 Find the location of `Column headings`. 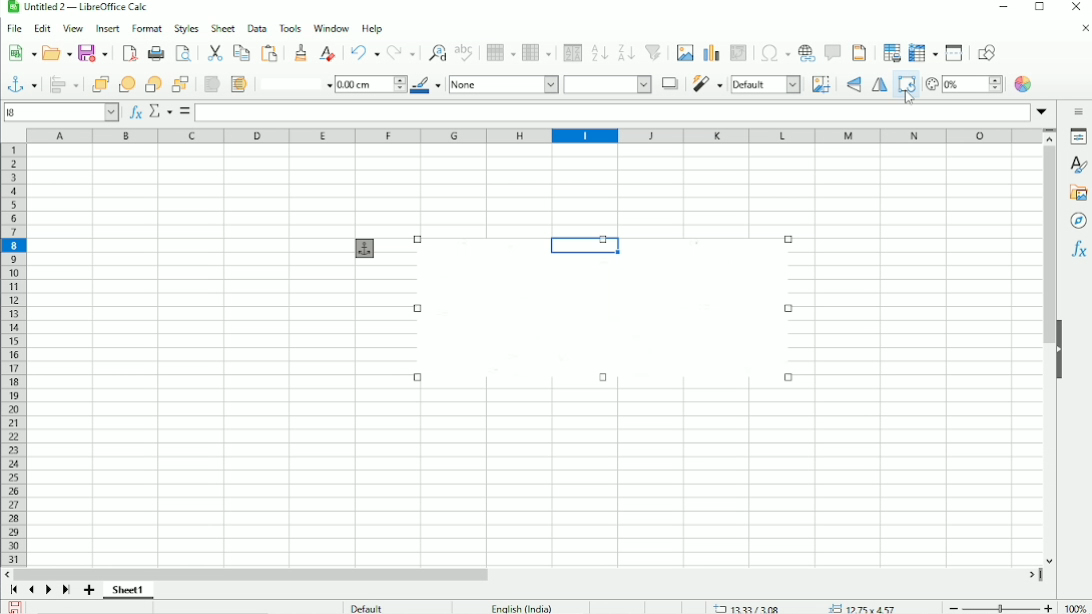

Column headings is located at coordinates (532, 136).